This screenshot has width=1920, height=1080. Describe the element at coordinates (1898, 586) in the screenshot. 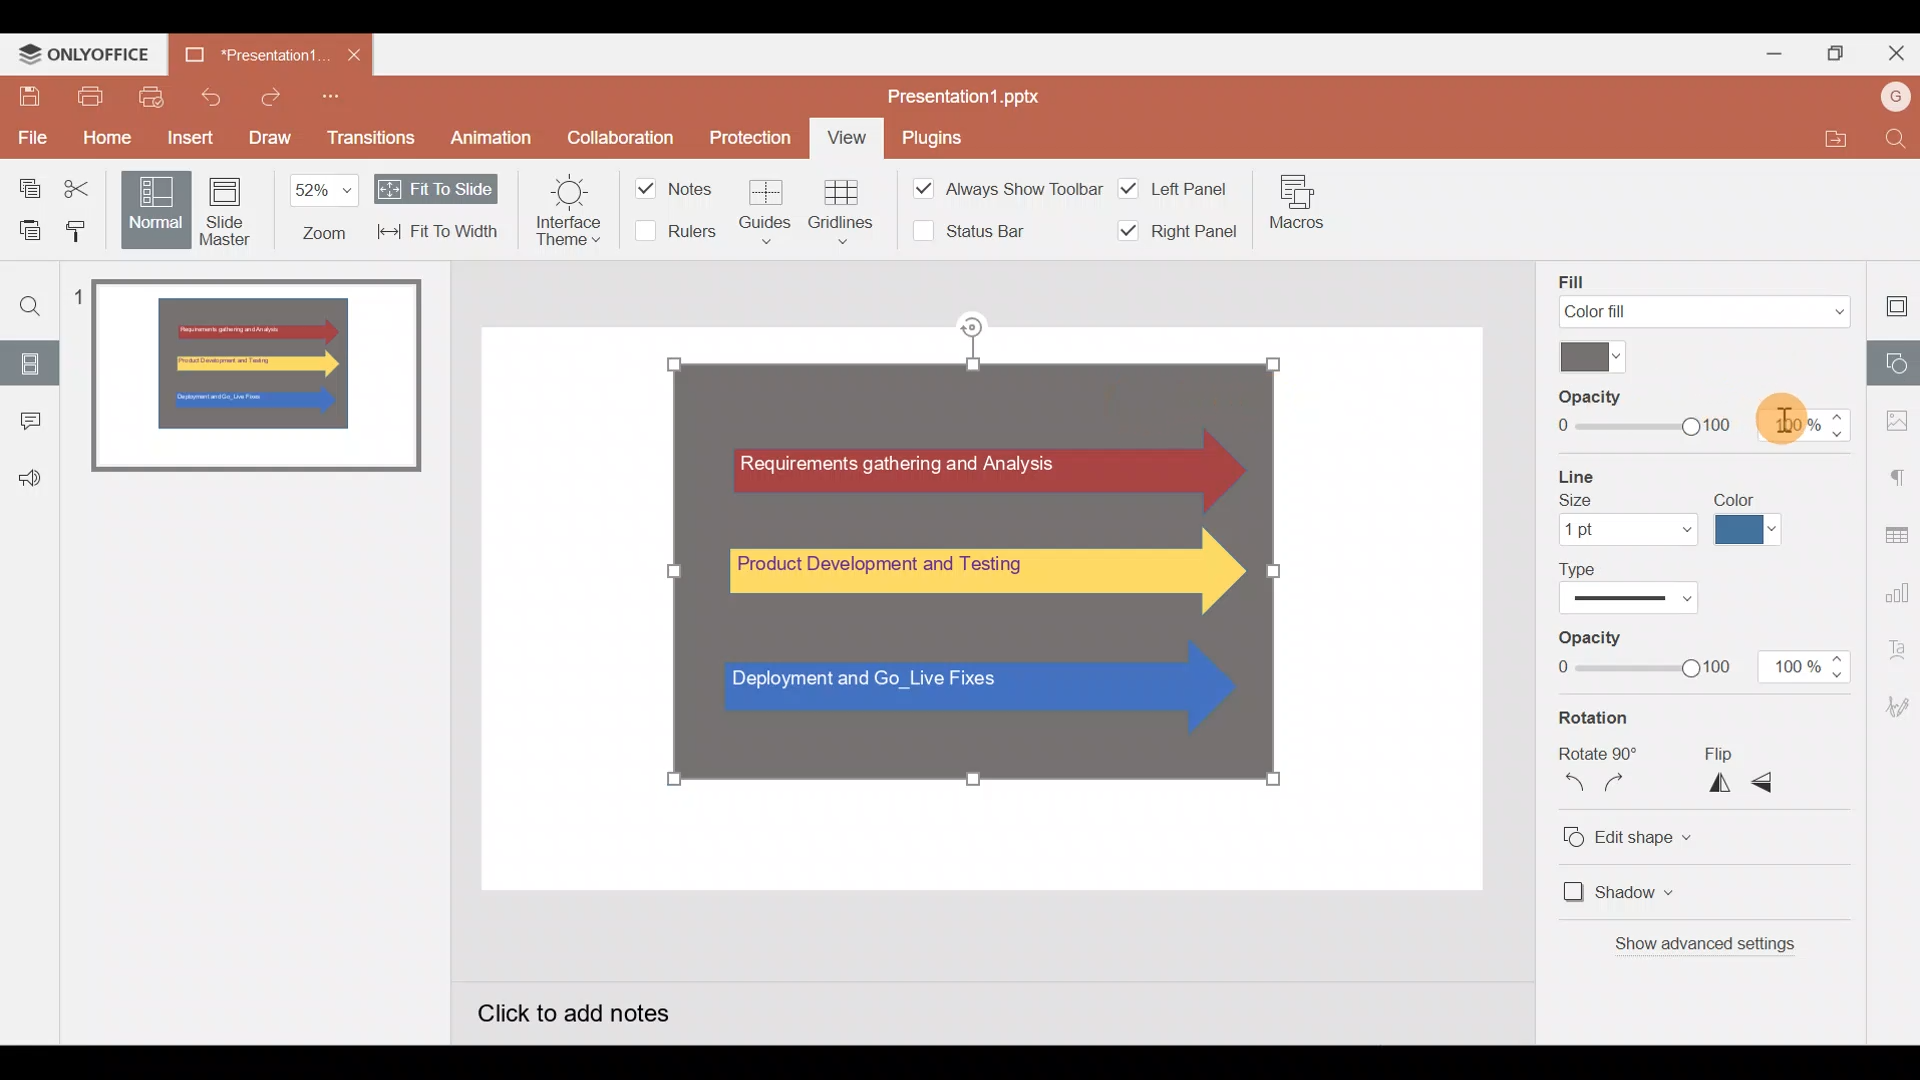

I see `Chart settings` at that location.